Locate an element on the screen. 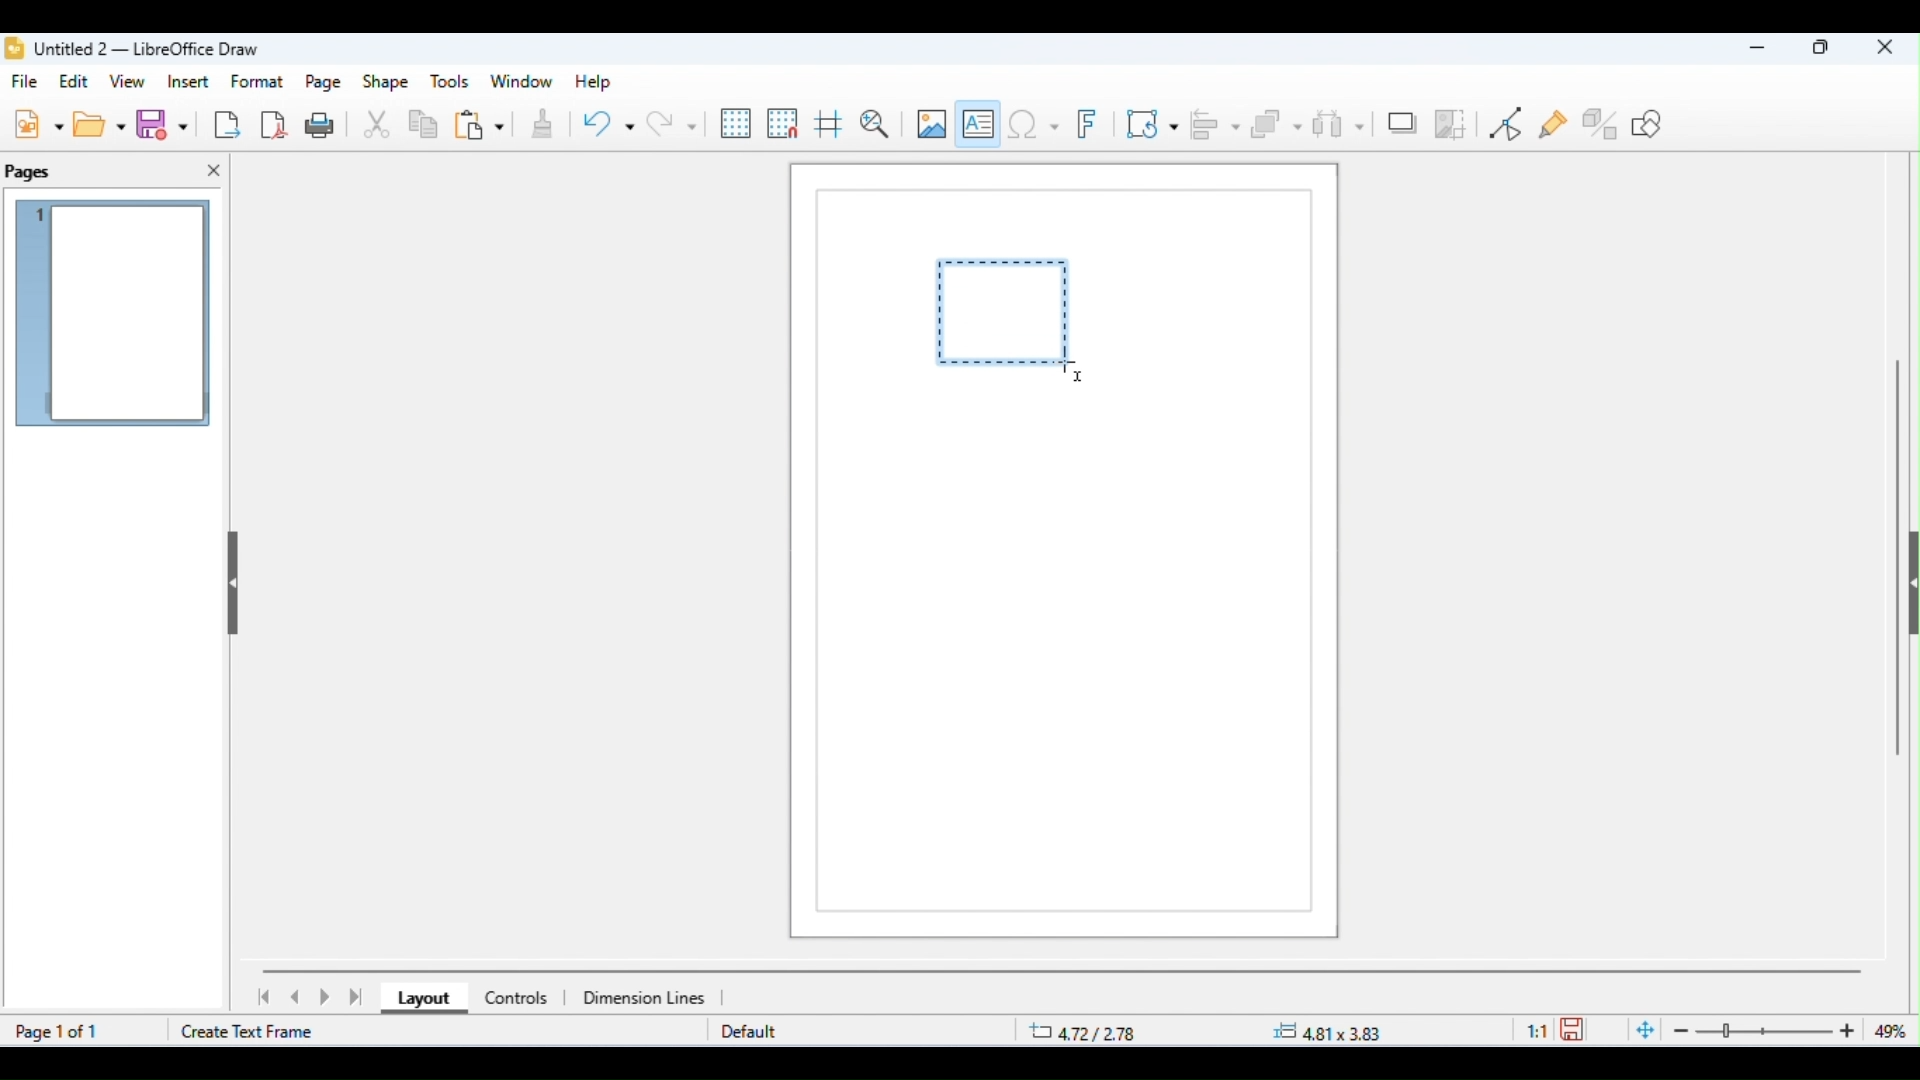 The image size is (1920, 1080). page 1 of 1 is located at coordinates (60, 1031).